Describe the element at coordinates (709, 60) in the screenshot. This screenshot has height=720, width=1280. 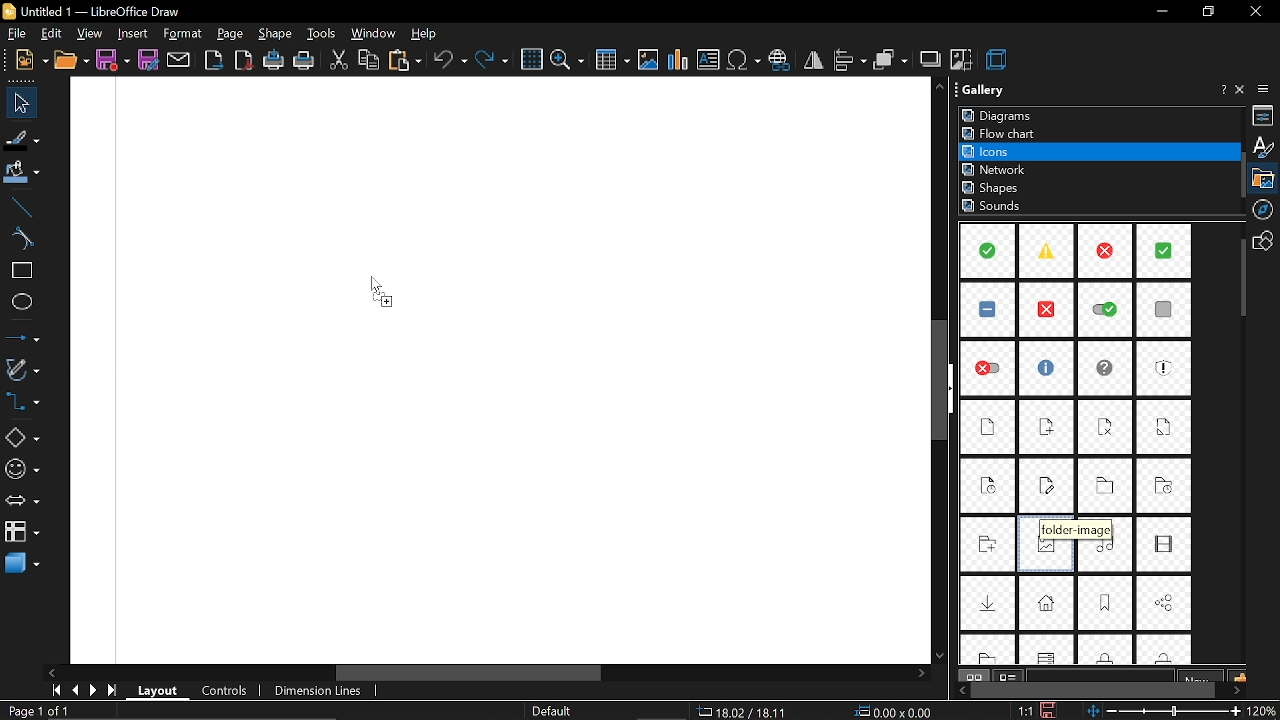
I see `insert text` at that location.